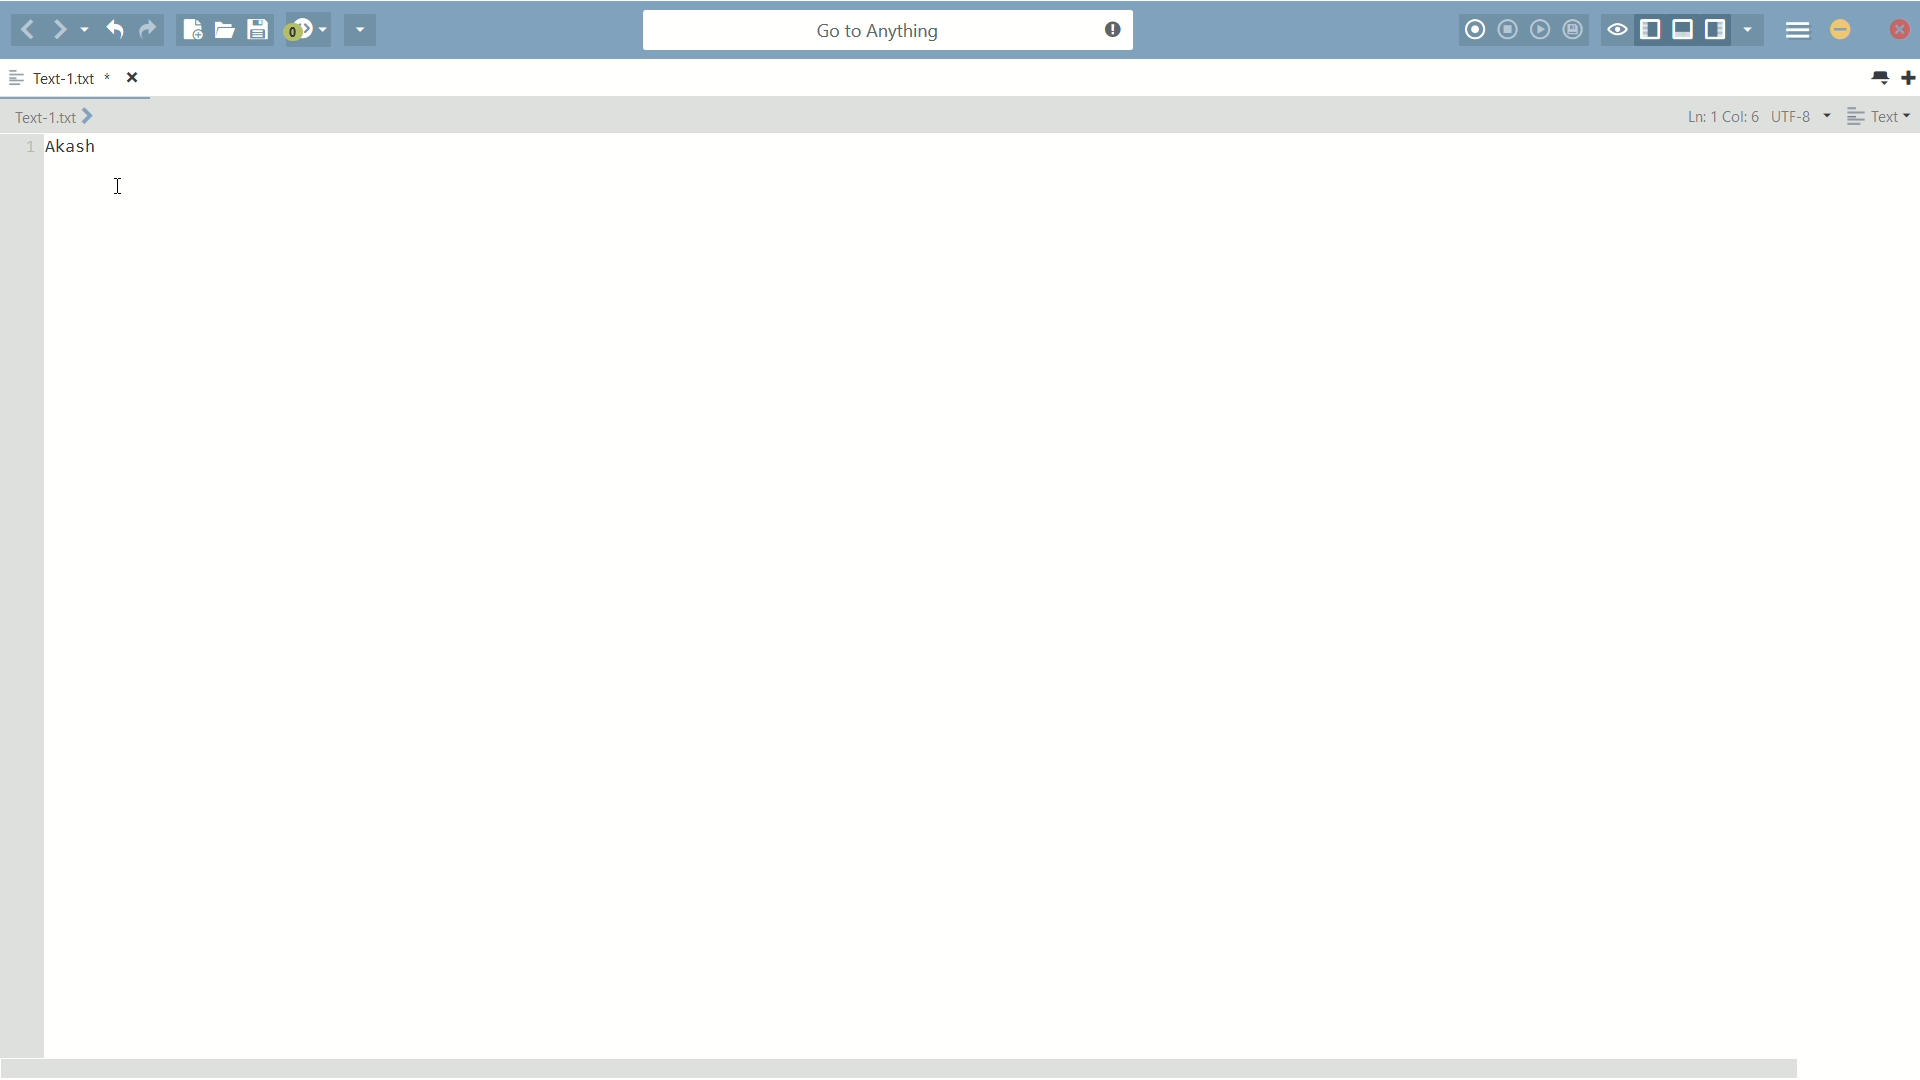 The width and height of the screenshot is (1920, 1080). What do you see at coordinates (1684, 30) in the screenshot?
I see `show/hide bottom panel` at bounding box center [1684, 30].